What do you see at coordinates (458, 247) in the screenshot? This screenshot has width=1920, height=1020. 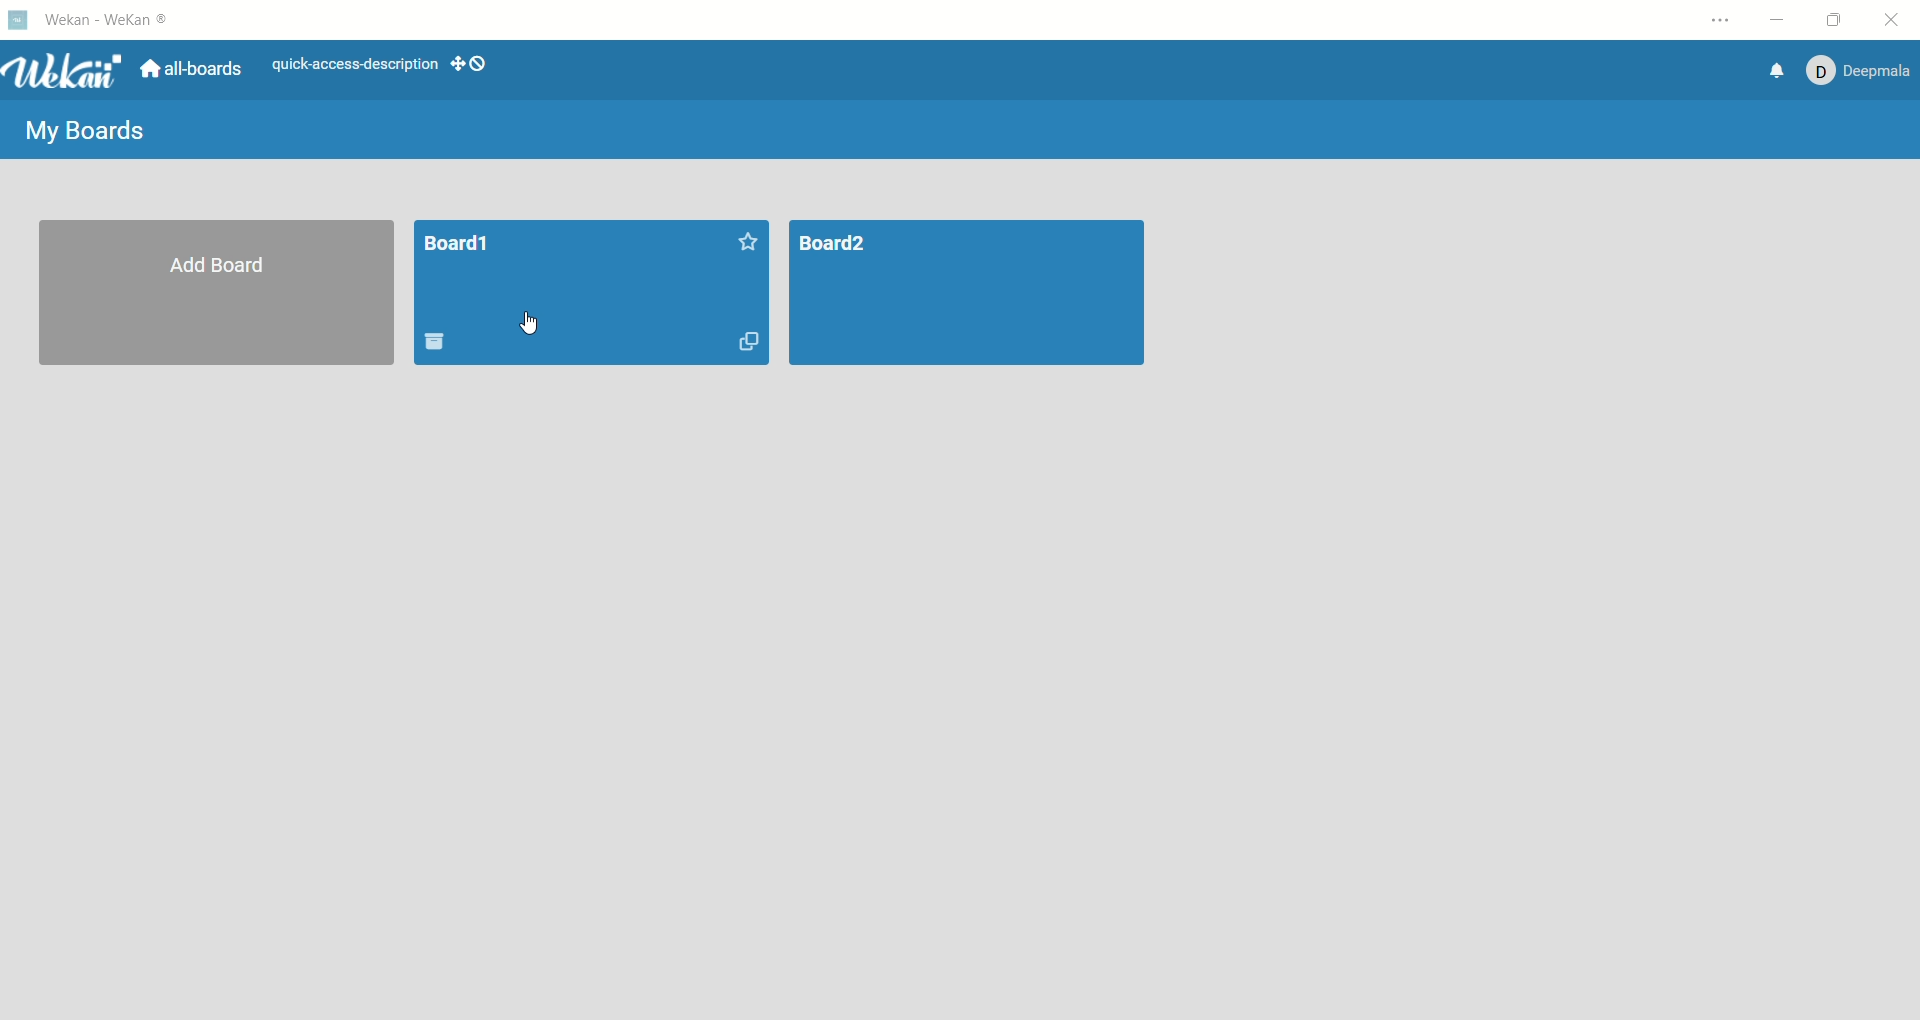 I see `title` at bounding box center [458, 247].